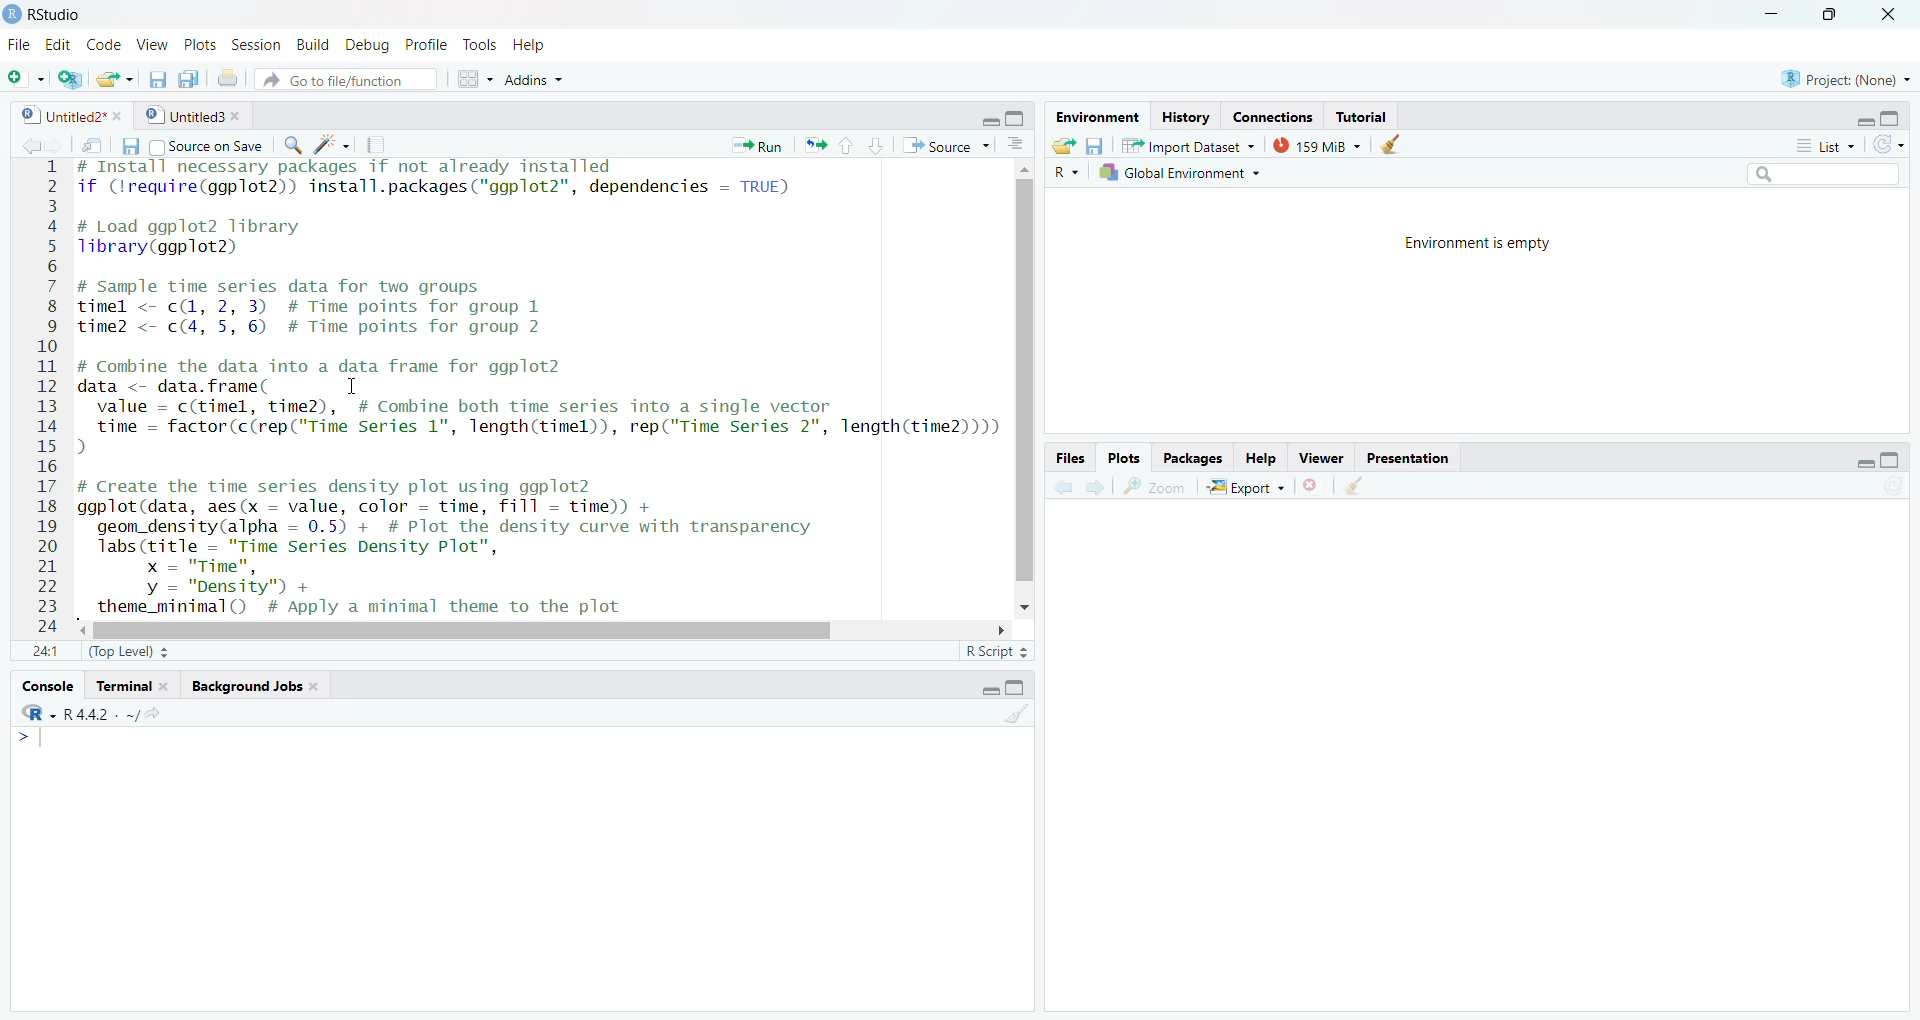 The height and width of the screenshot is (1020, 1920). What do you see at coordinates (46, 15) in the screenshot?
I see `RStudio` at bounding box center [46, 15].